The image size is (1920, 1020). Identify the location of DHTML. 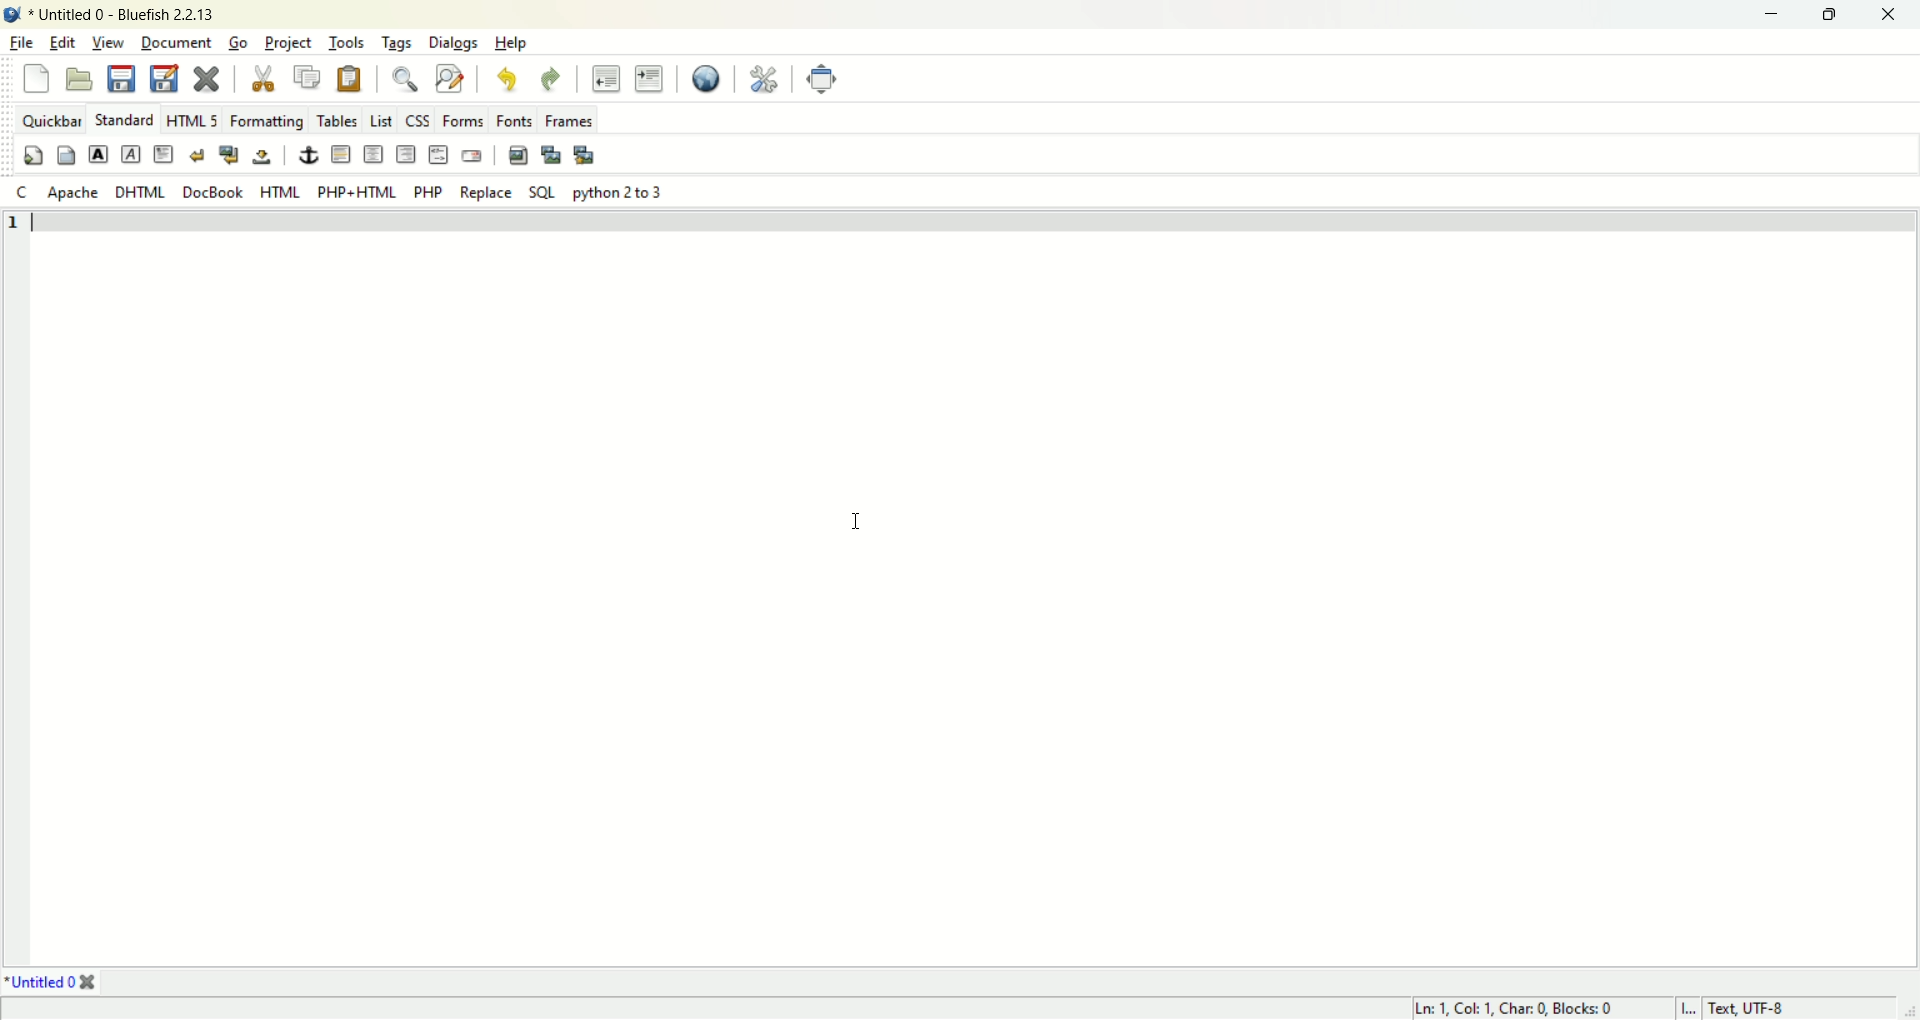
(142, 193).